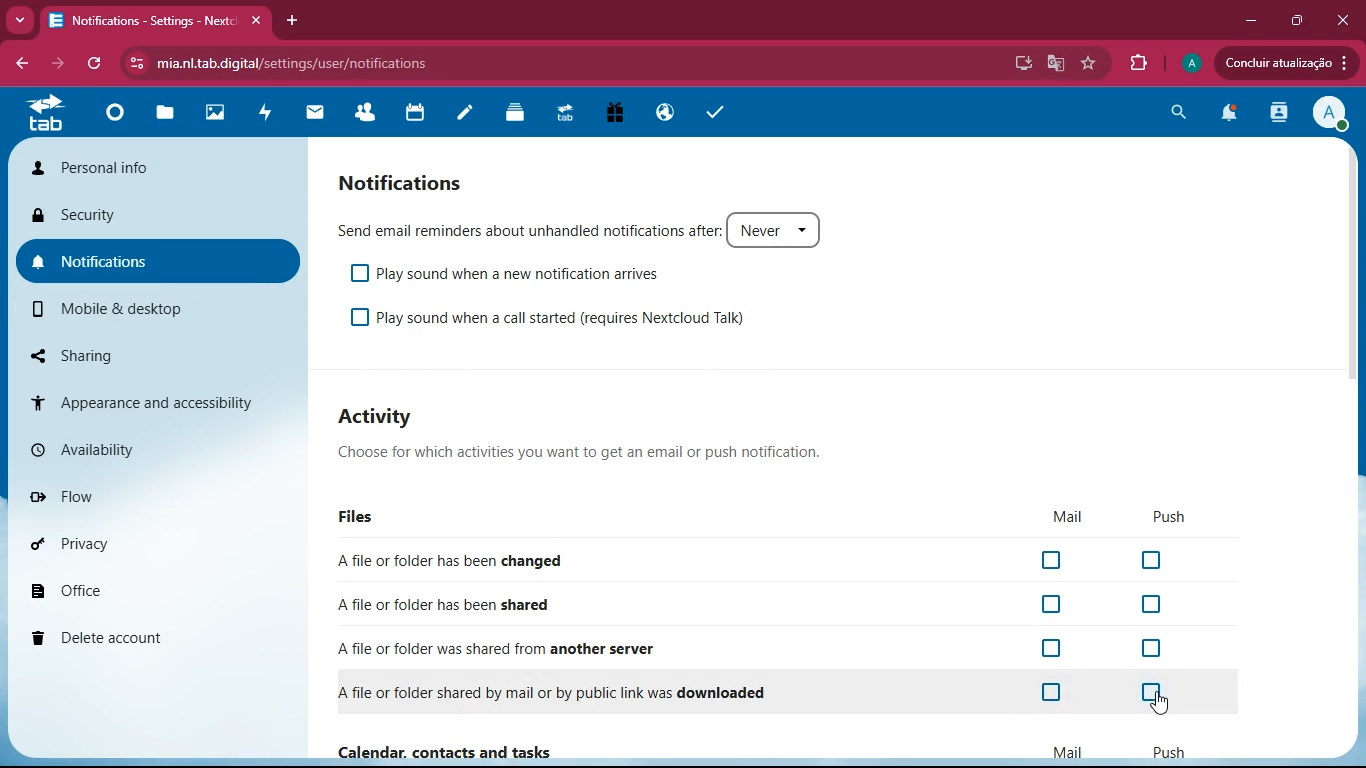 The height and width of the screenshot is (768, 1366). What do you see at coordinates (139, 64) in the screenshot?
I see `View site information` at bounding box center [139, 64].